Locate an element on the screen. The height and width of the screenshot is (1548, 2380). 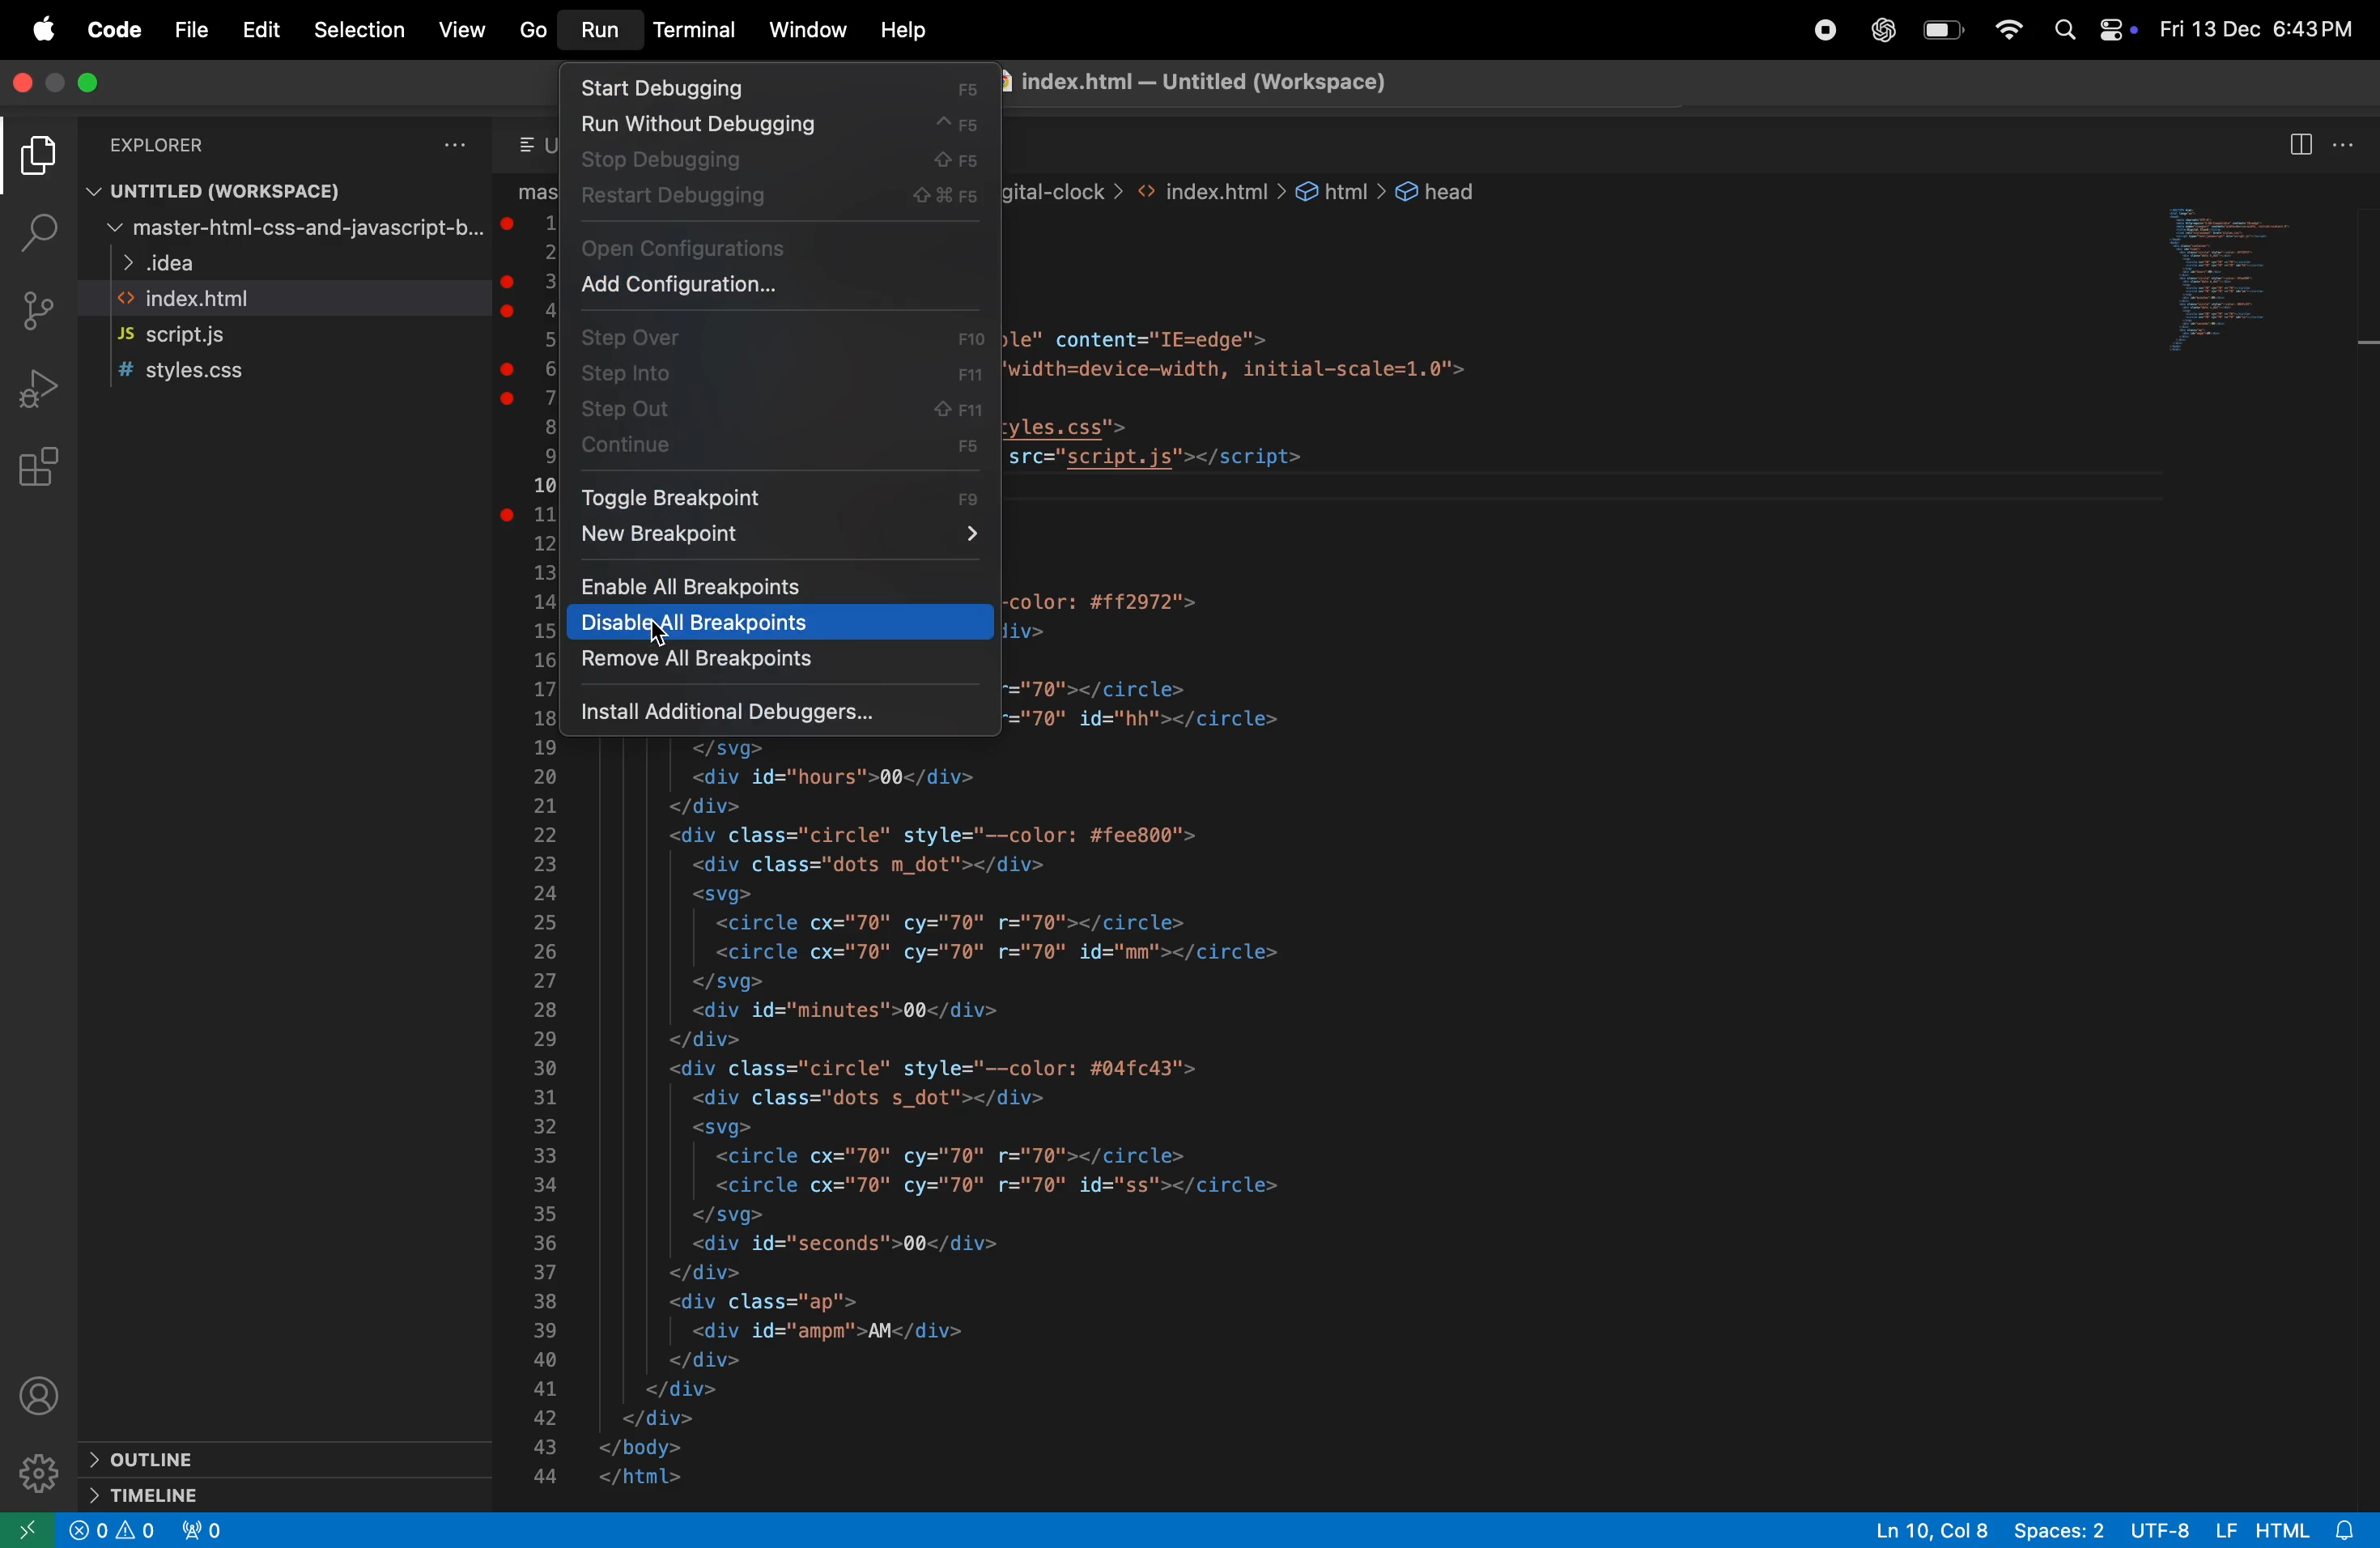
stop debugging is located at coordinates (786, 161).